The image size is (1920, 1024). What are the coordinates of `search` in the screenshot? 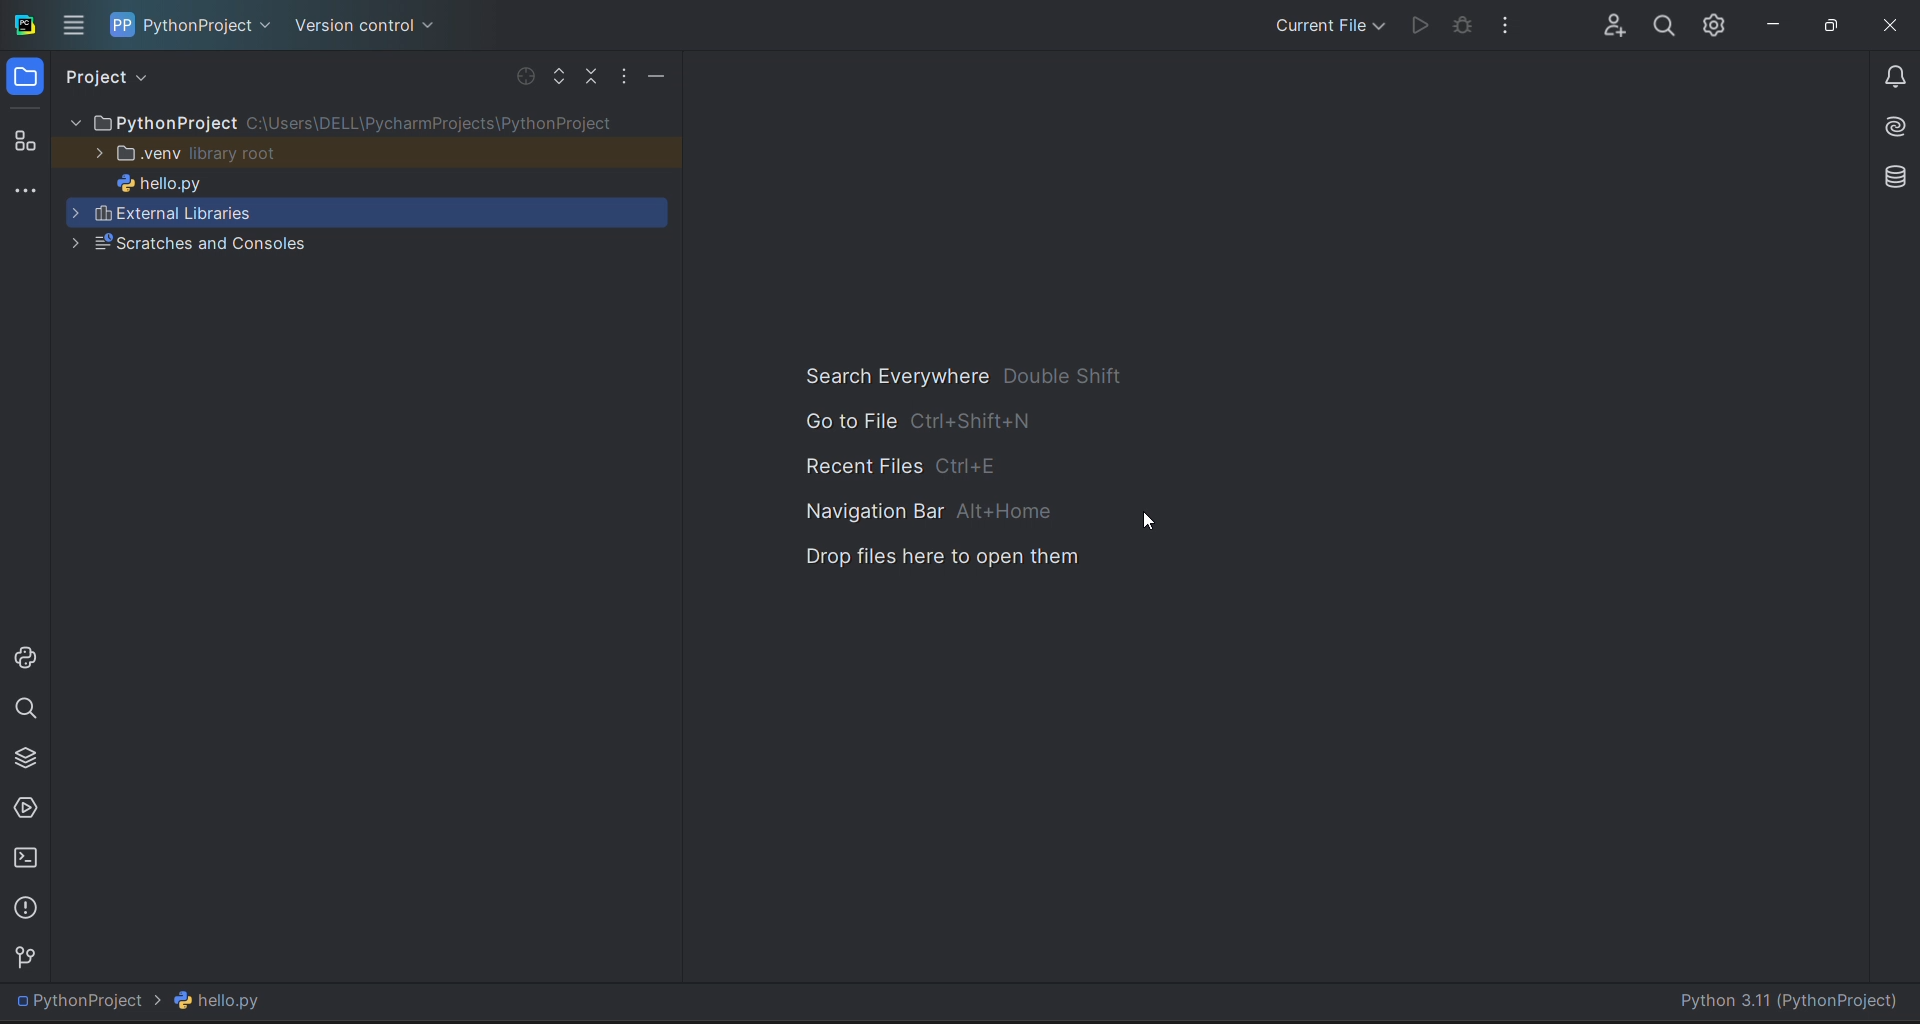 It's located at (26, 708).